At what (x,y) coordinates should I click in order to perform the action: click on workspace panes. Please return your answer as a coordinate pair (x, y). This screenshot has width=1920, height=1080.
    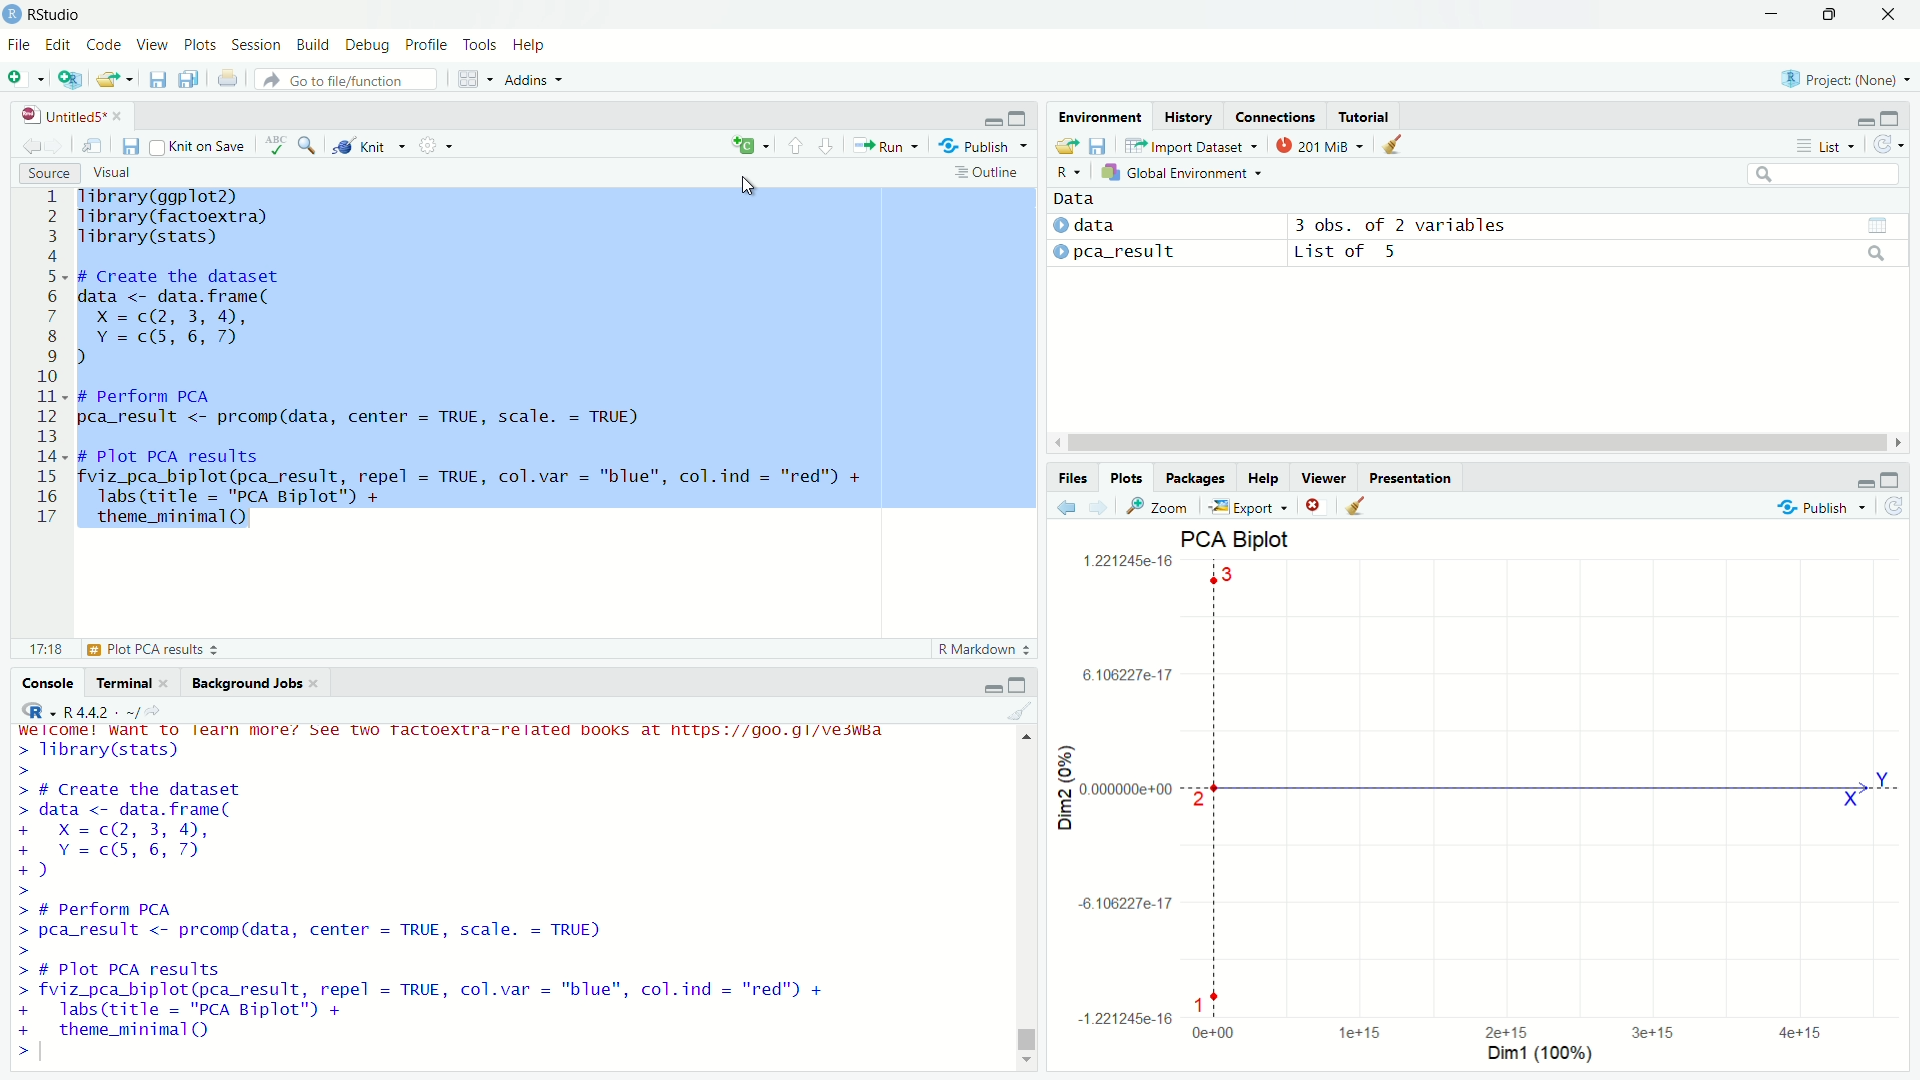
    Looking at the image, I should click on (471, 79).